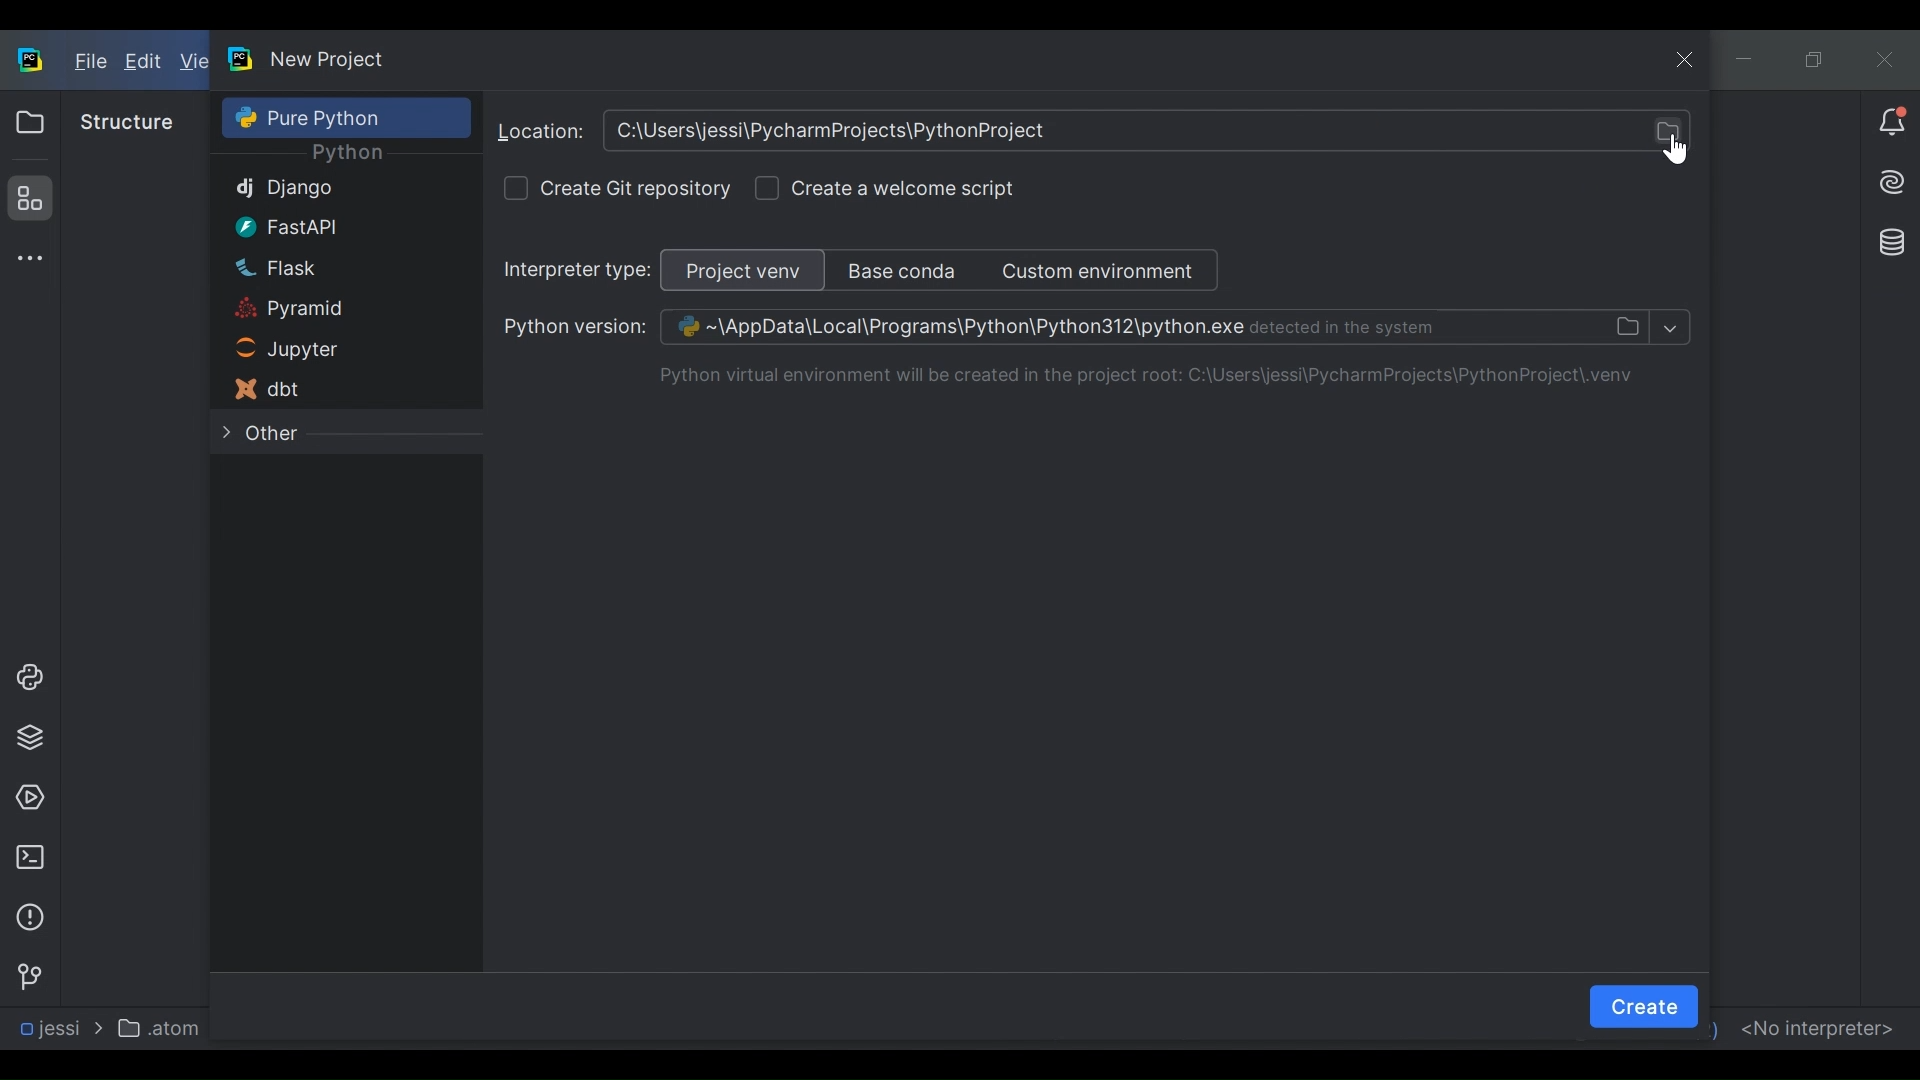  Describe the element at coordinates (517, 187) in the screenshot. I see `check box` at that location.